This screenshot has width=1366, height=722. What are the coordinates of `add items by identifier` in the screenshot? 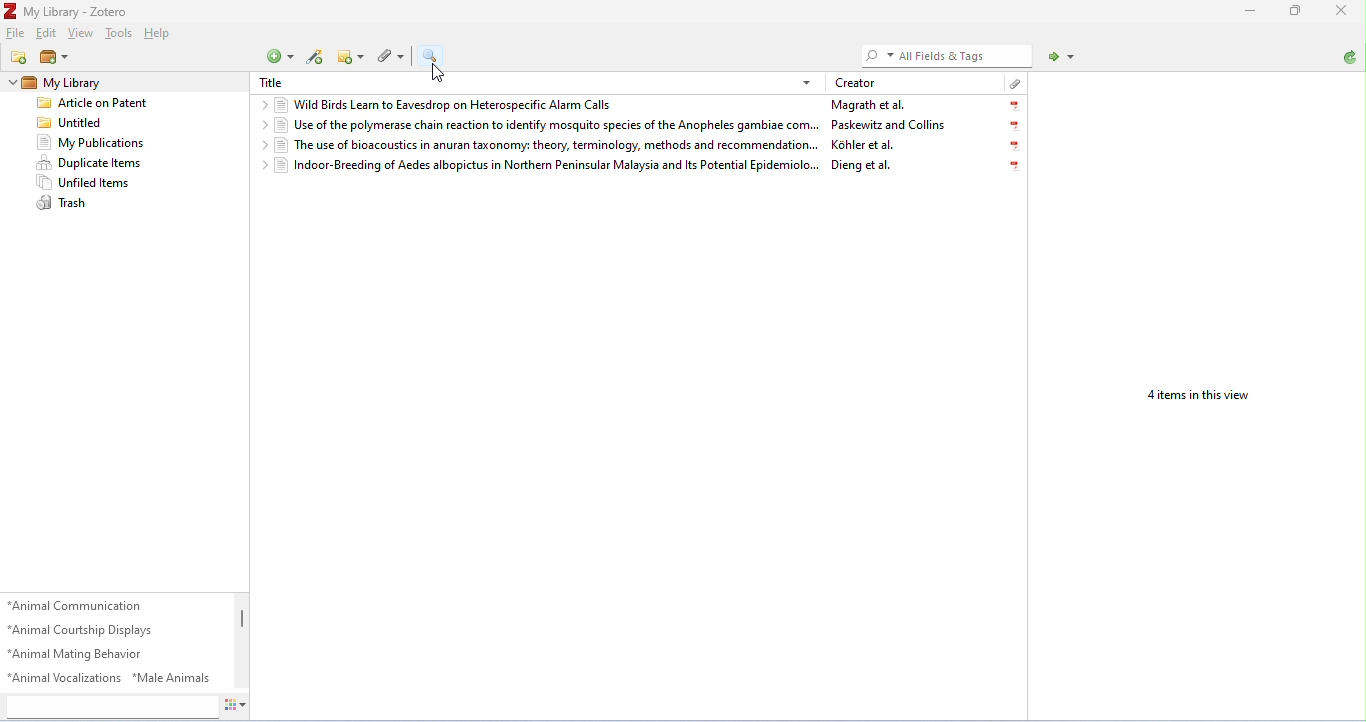 It's located at (319, 59).